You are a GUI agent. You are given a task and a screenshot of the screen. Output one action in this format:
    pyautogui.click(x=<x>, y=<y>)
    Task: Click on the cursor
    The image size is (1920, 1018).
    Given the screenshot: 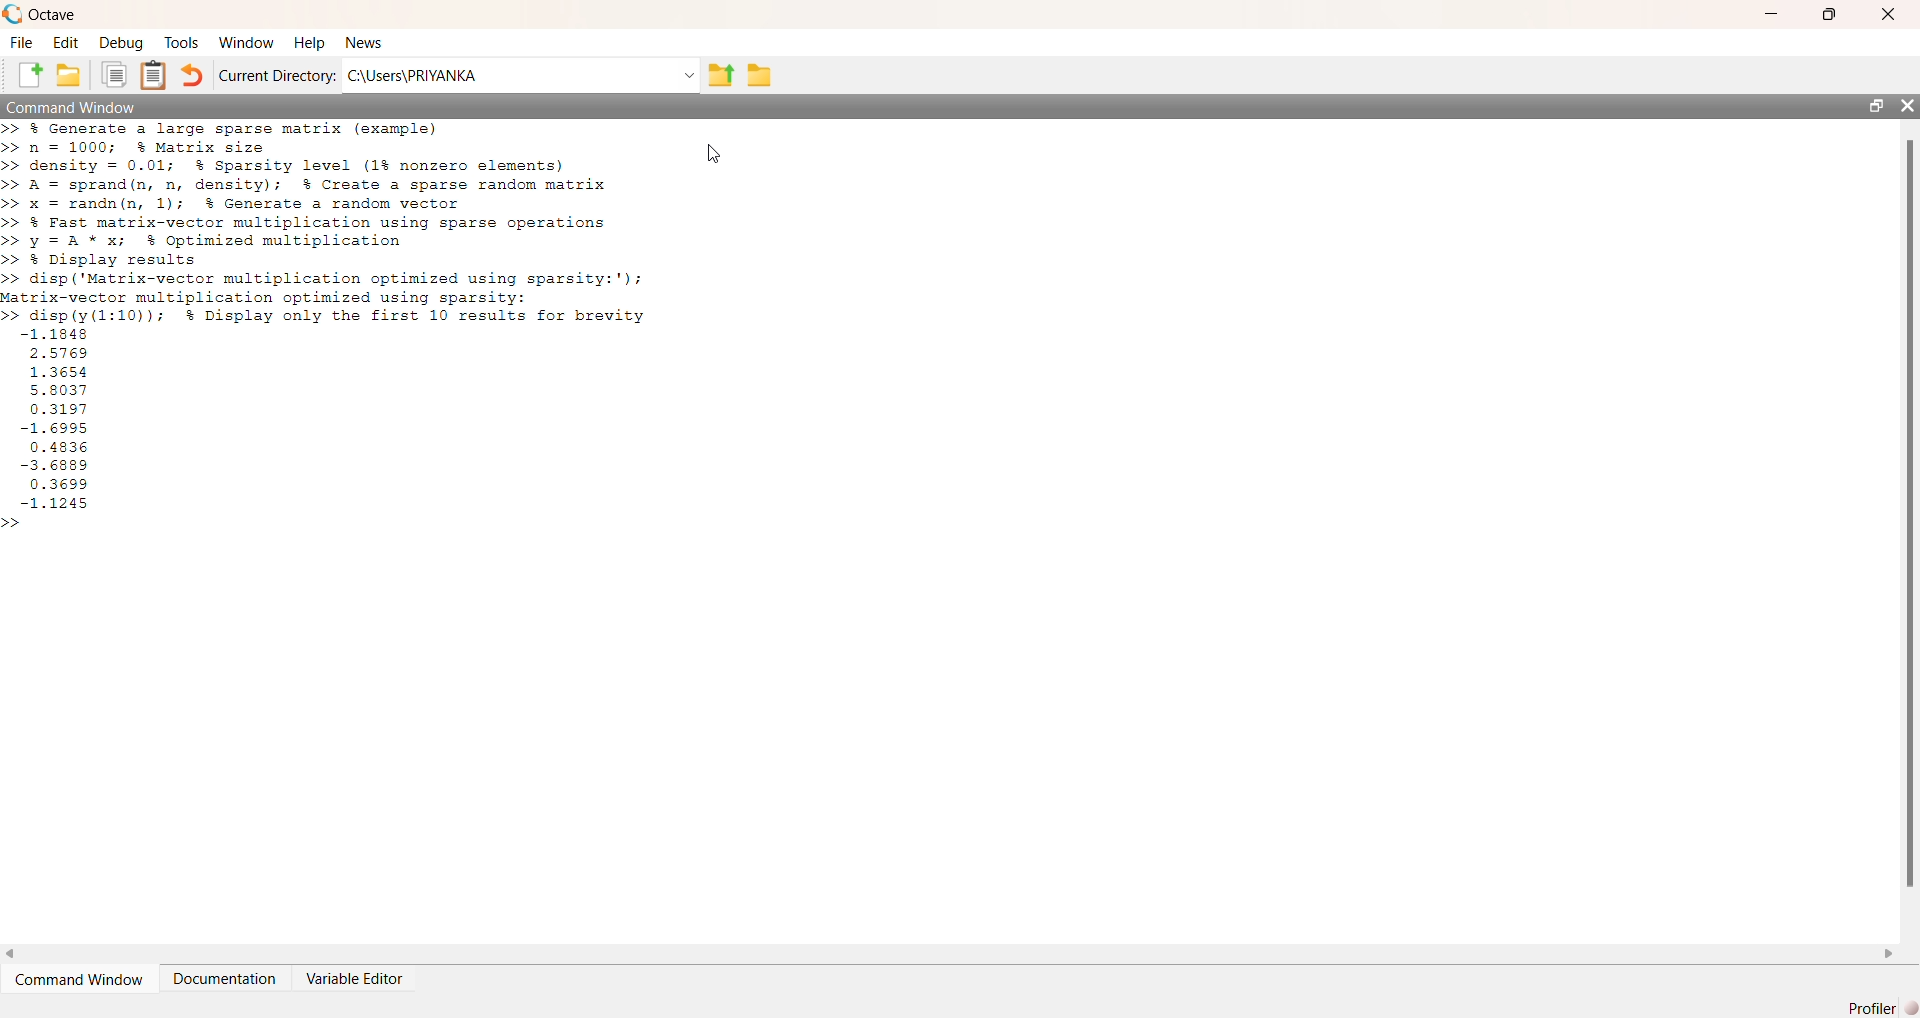 What is the action you would take?
    pyautogui.click(x=712, y=153)
    